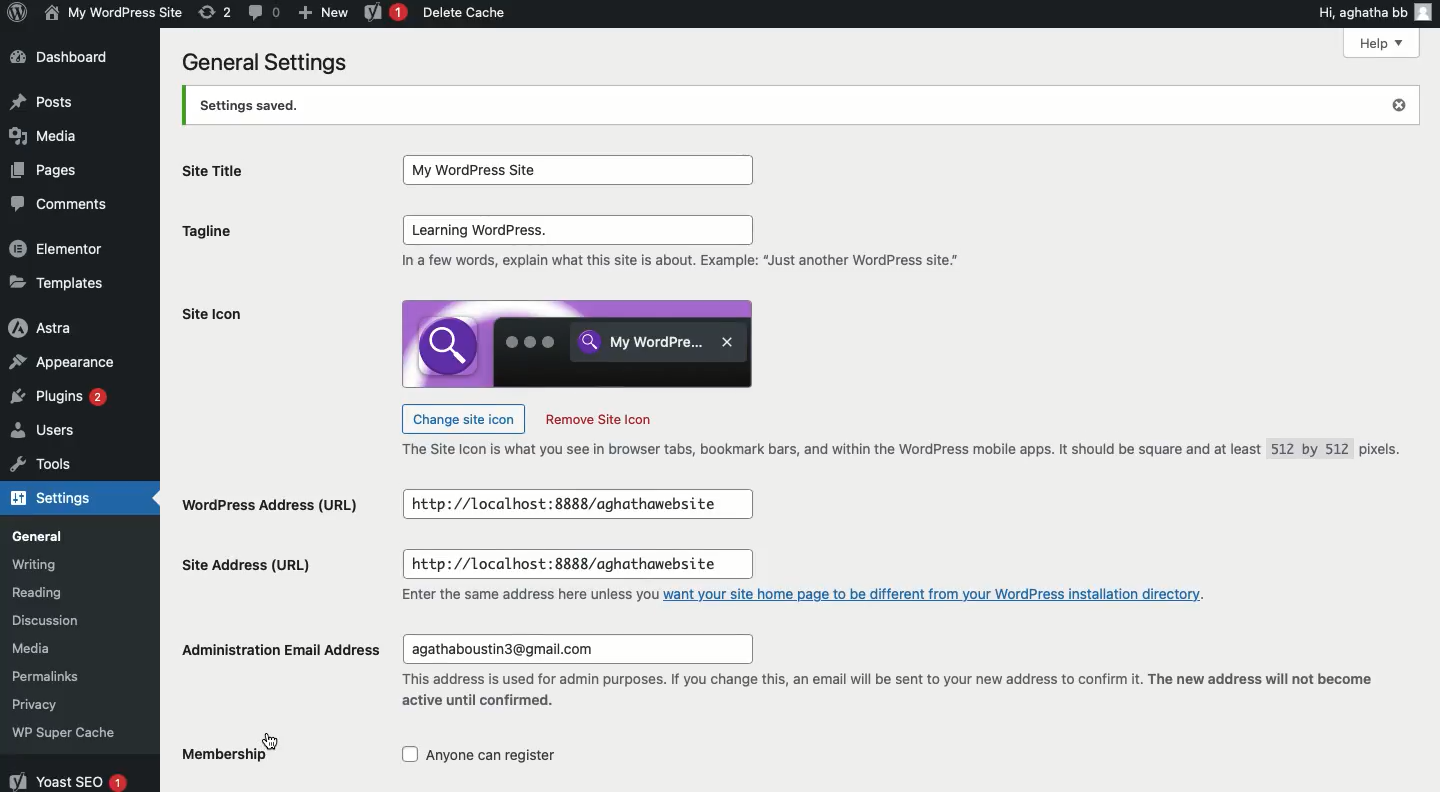 This screenshot has width=1440, height=792. I want to click on Templates, so click(60, 282).